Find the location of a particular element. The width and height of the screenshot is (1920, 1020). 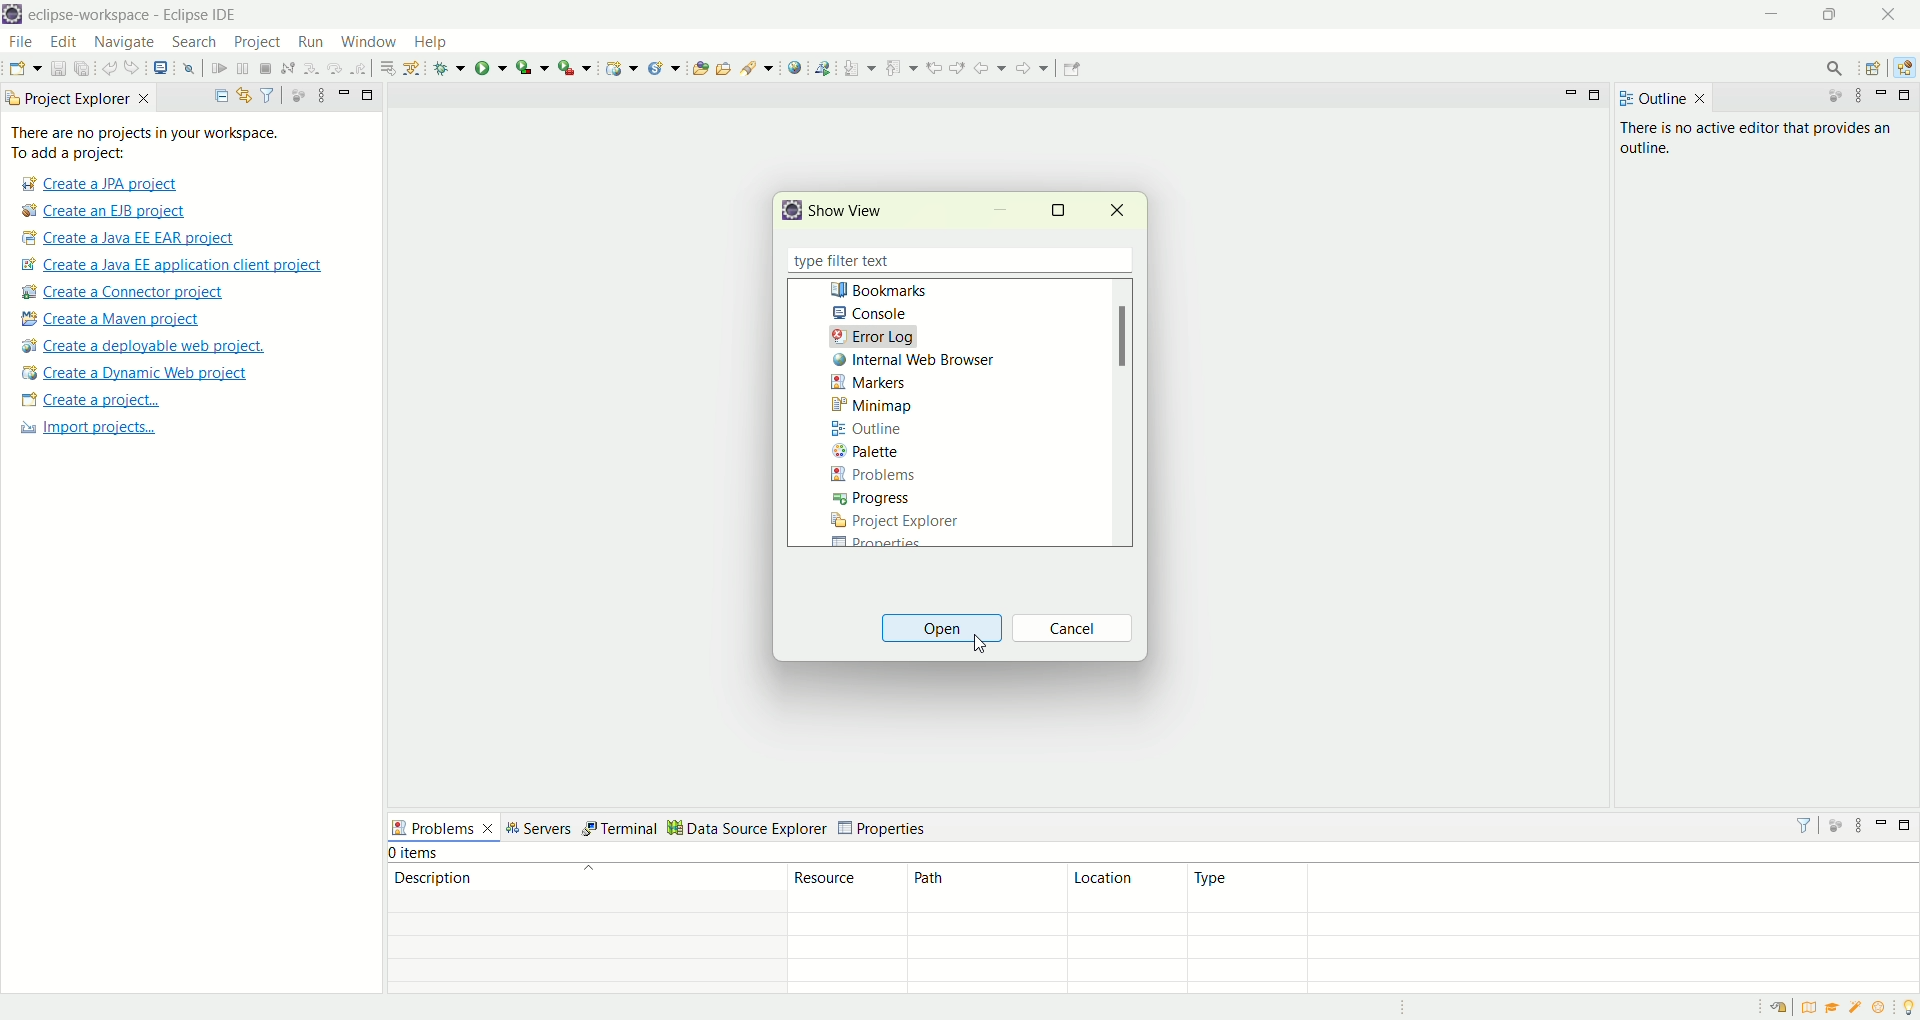

minimize is located at coordinates (1883, 96).